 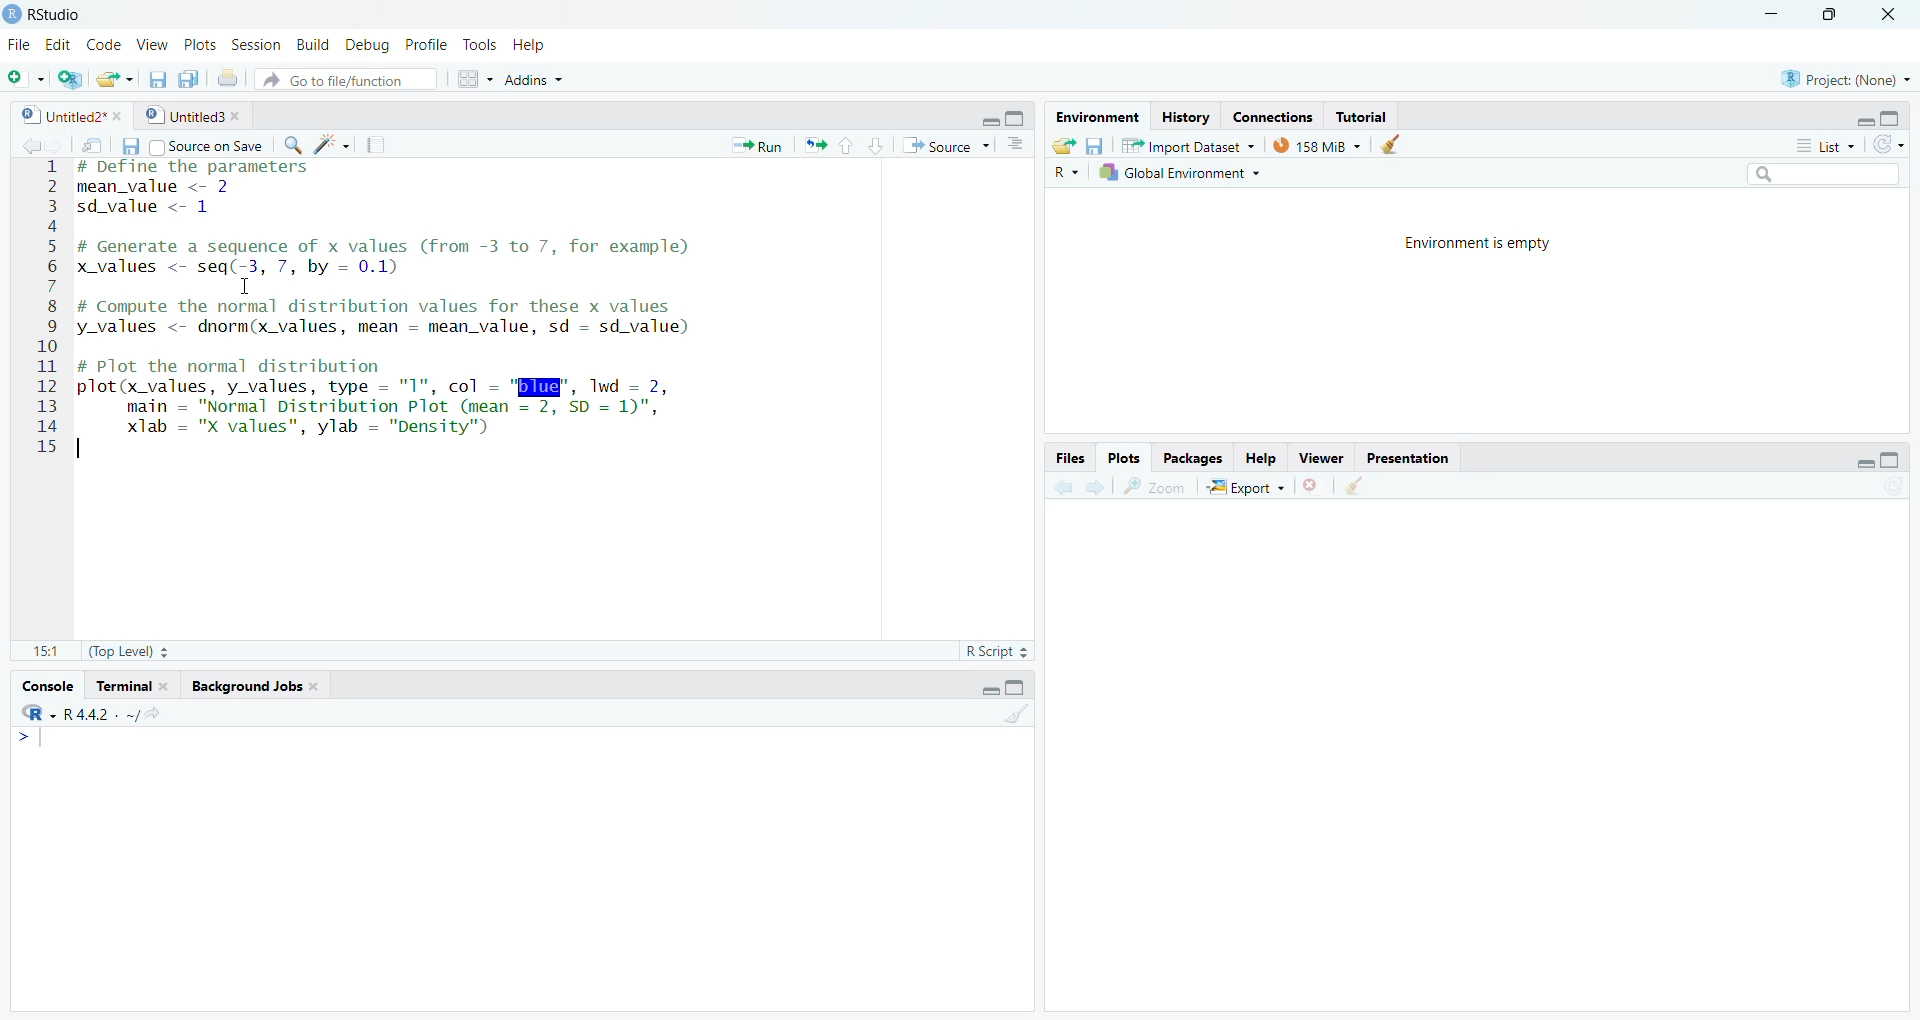 I want to click on ~ Addins ~, so click(x=538, y=82).